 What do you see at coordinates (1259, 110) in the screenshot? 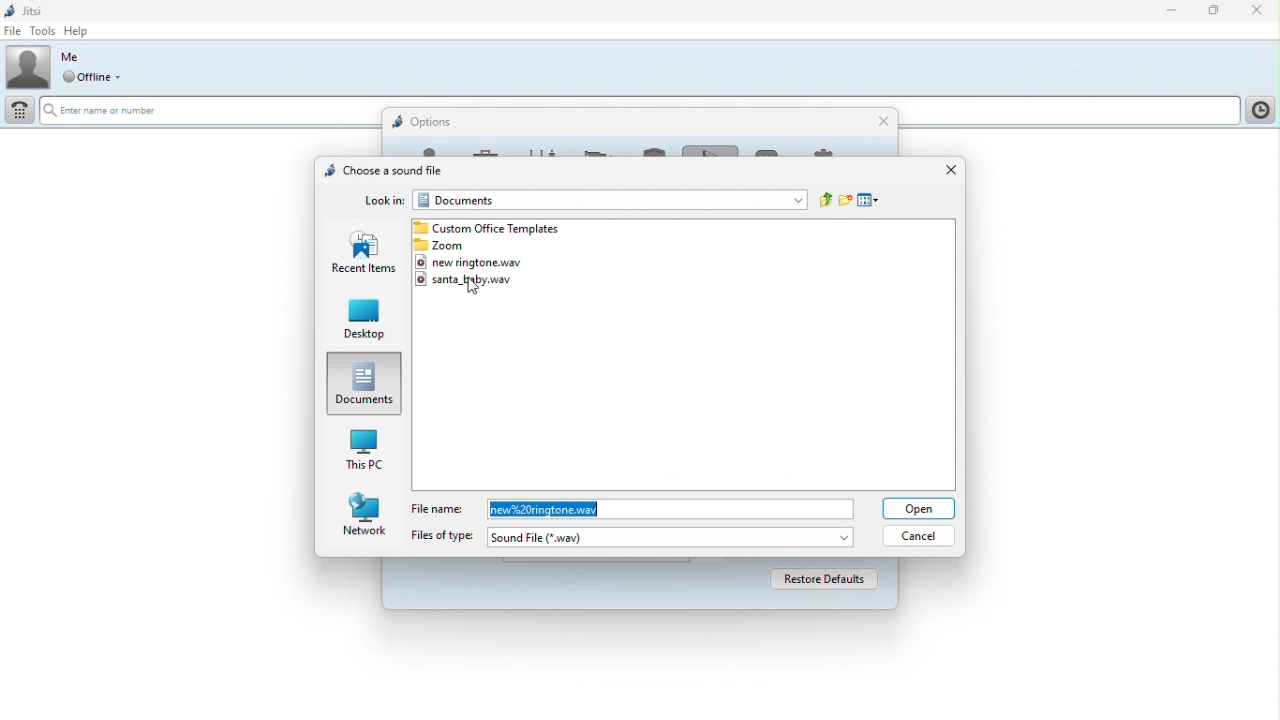
I see `History` at bounding box center [1259, 110].